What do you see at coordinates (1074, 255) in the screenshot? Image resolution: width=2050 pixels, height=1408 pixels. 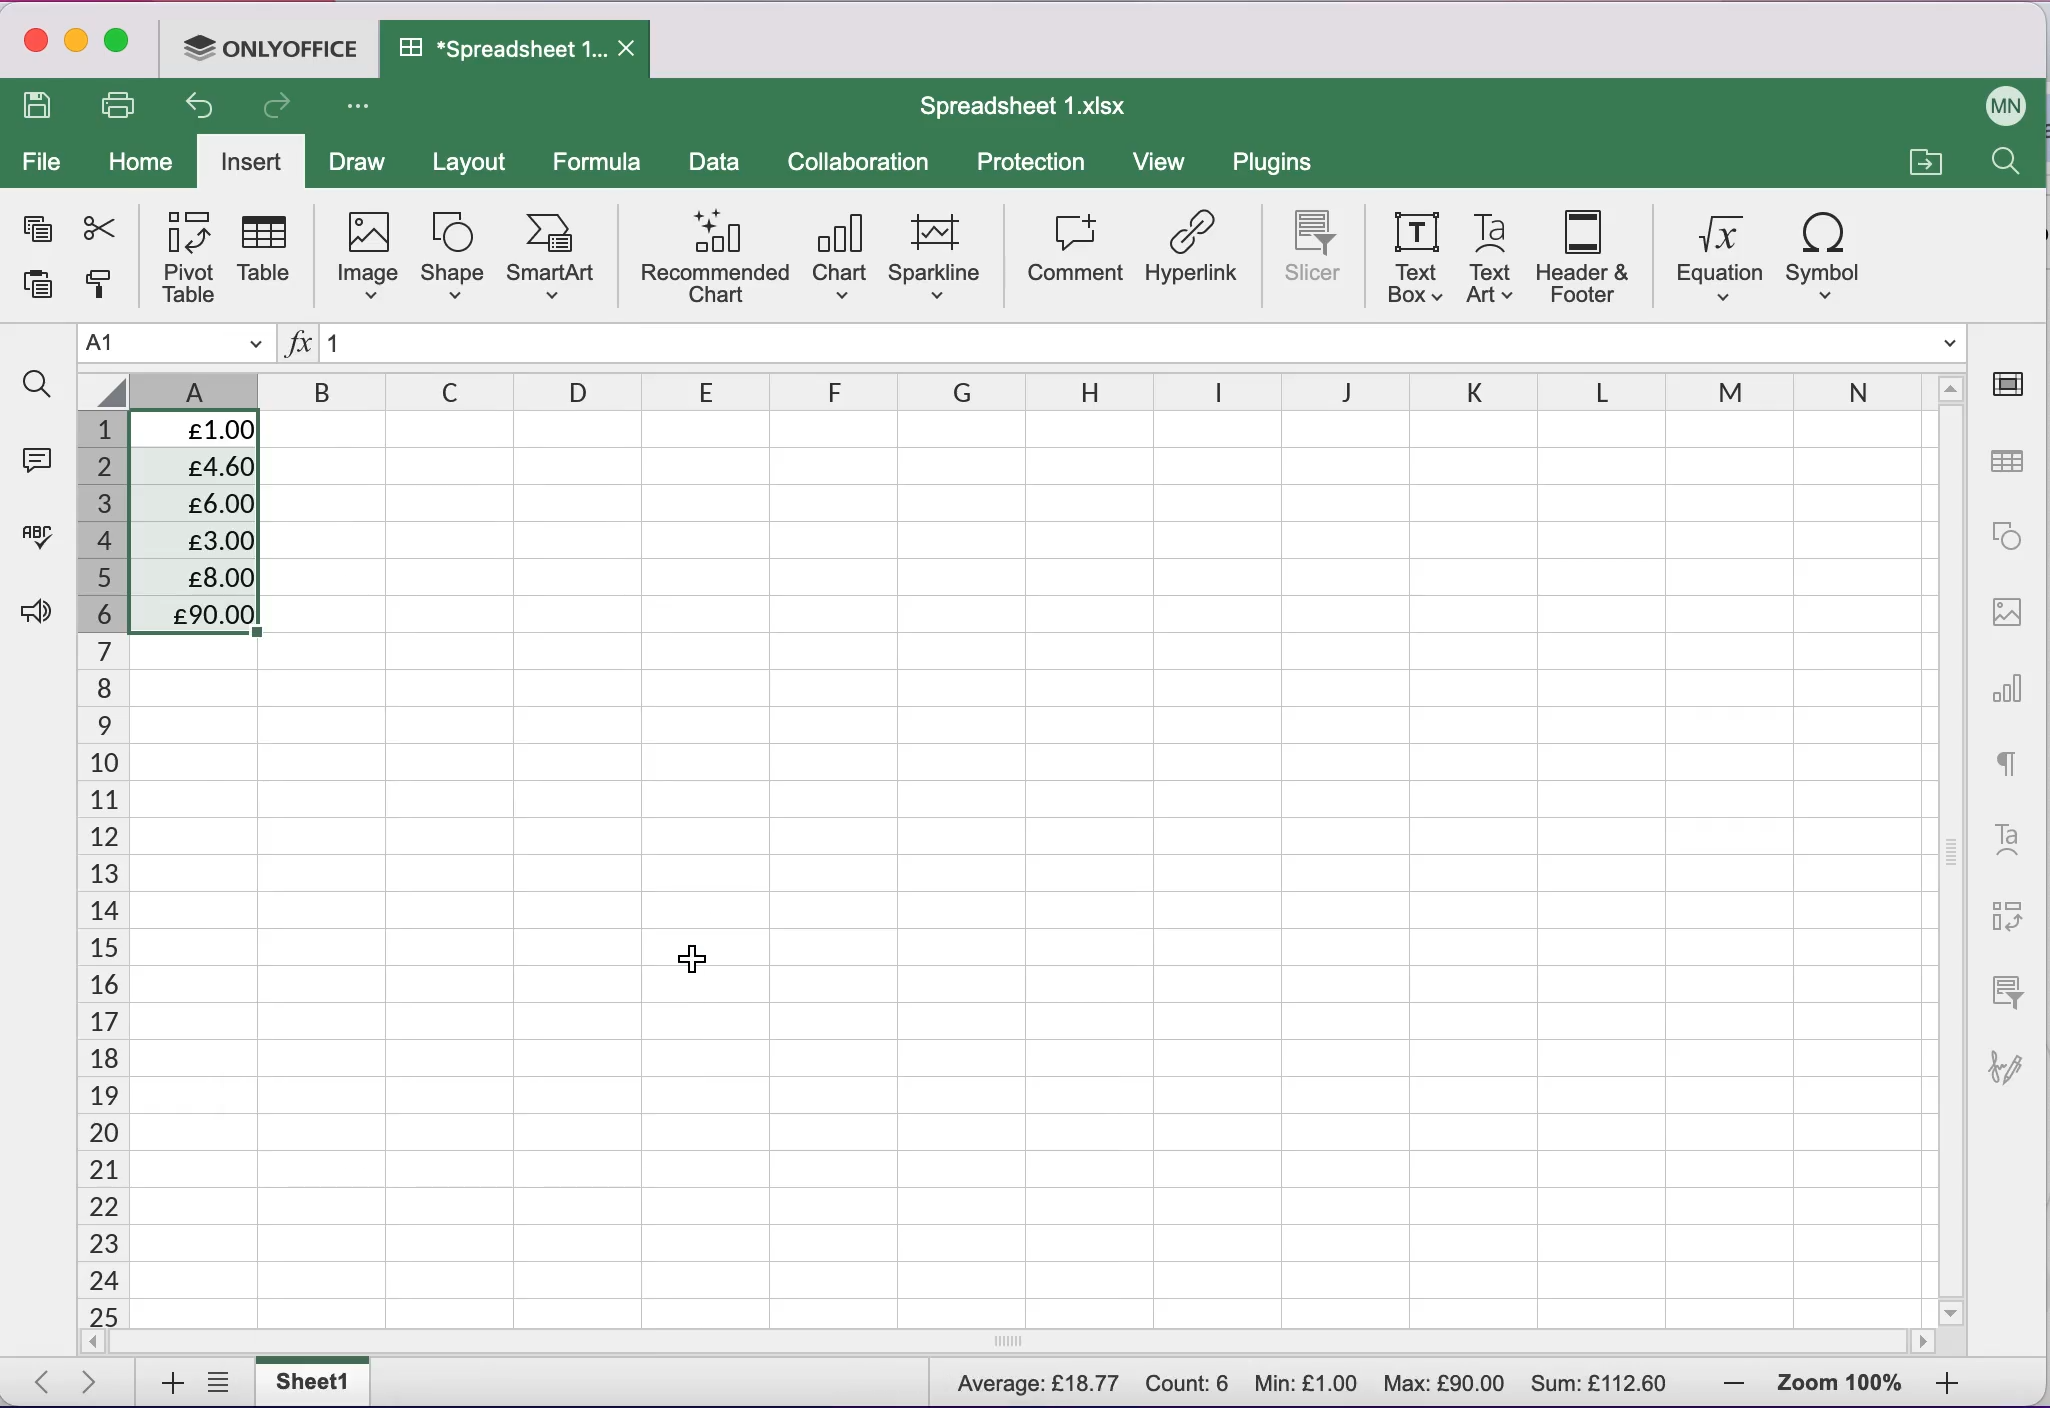 I see `comment` at bounding box center [1074, 255].